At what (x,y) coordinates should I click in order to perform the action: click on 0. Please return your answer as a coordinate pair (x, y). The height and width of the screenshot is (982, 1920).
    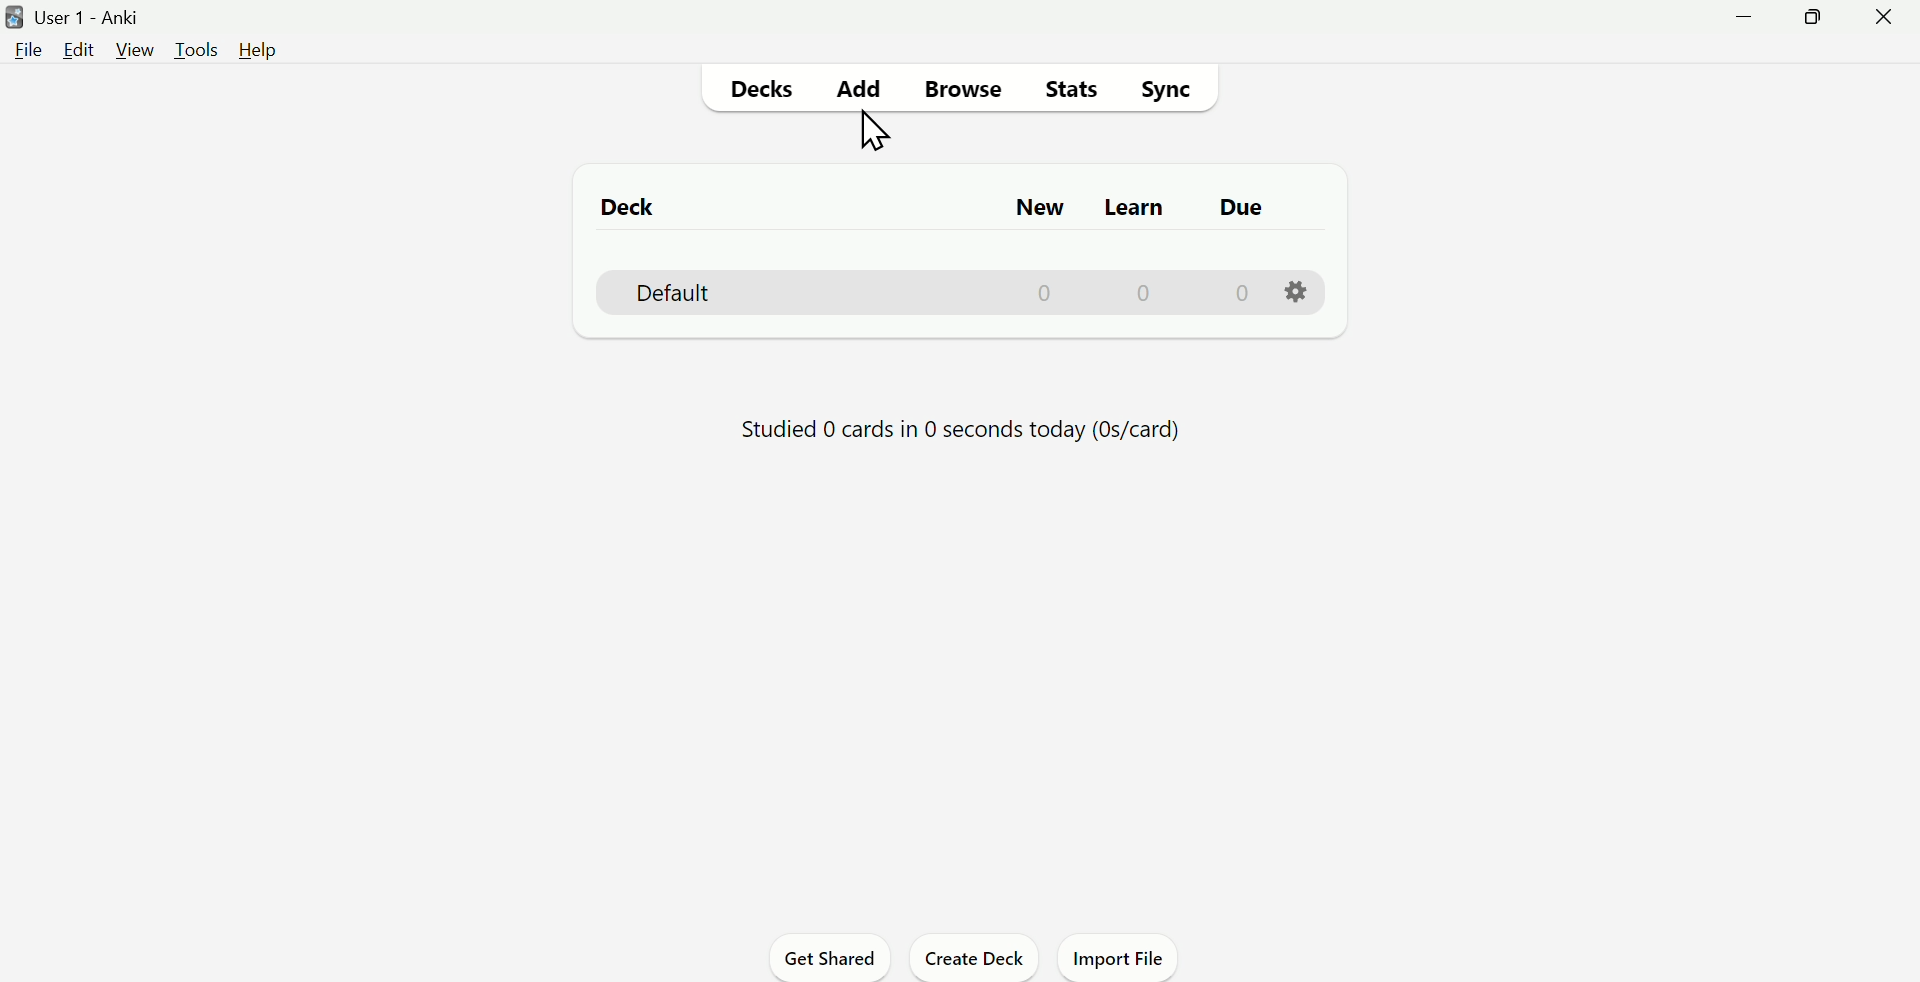
    Looking at the image, I should click on (1240, 295).